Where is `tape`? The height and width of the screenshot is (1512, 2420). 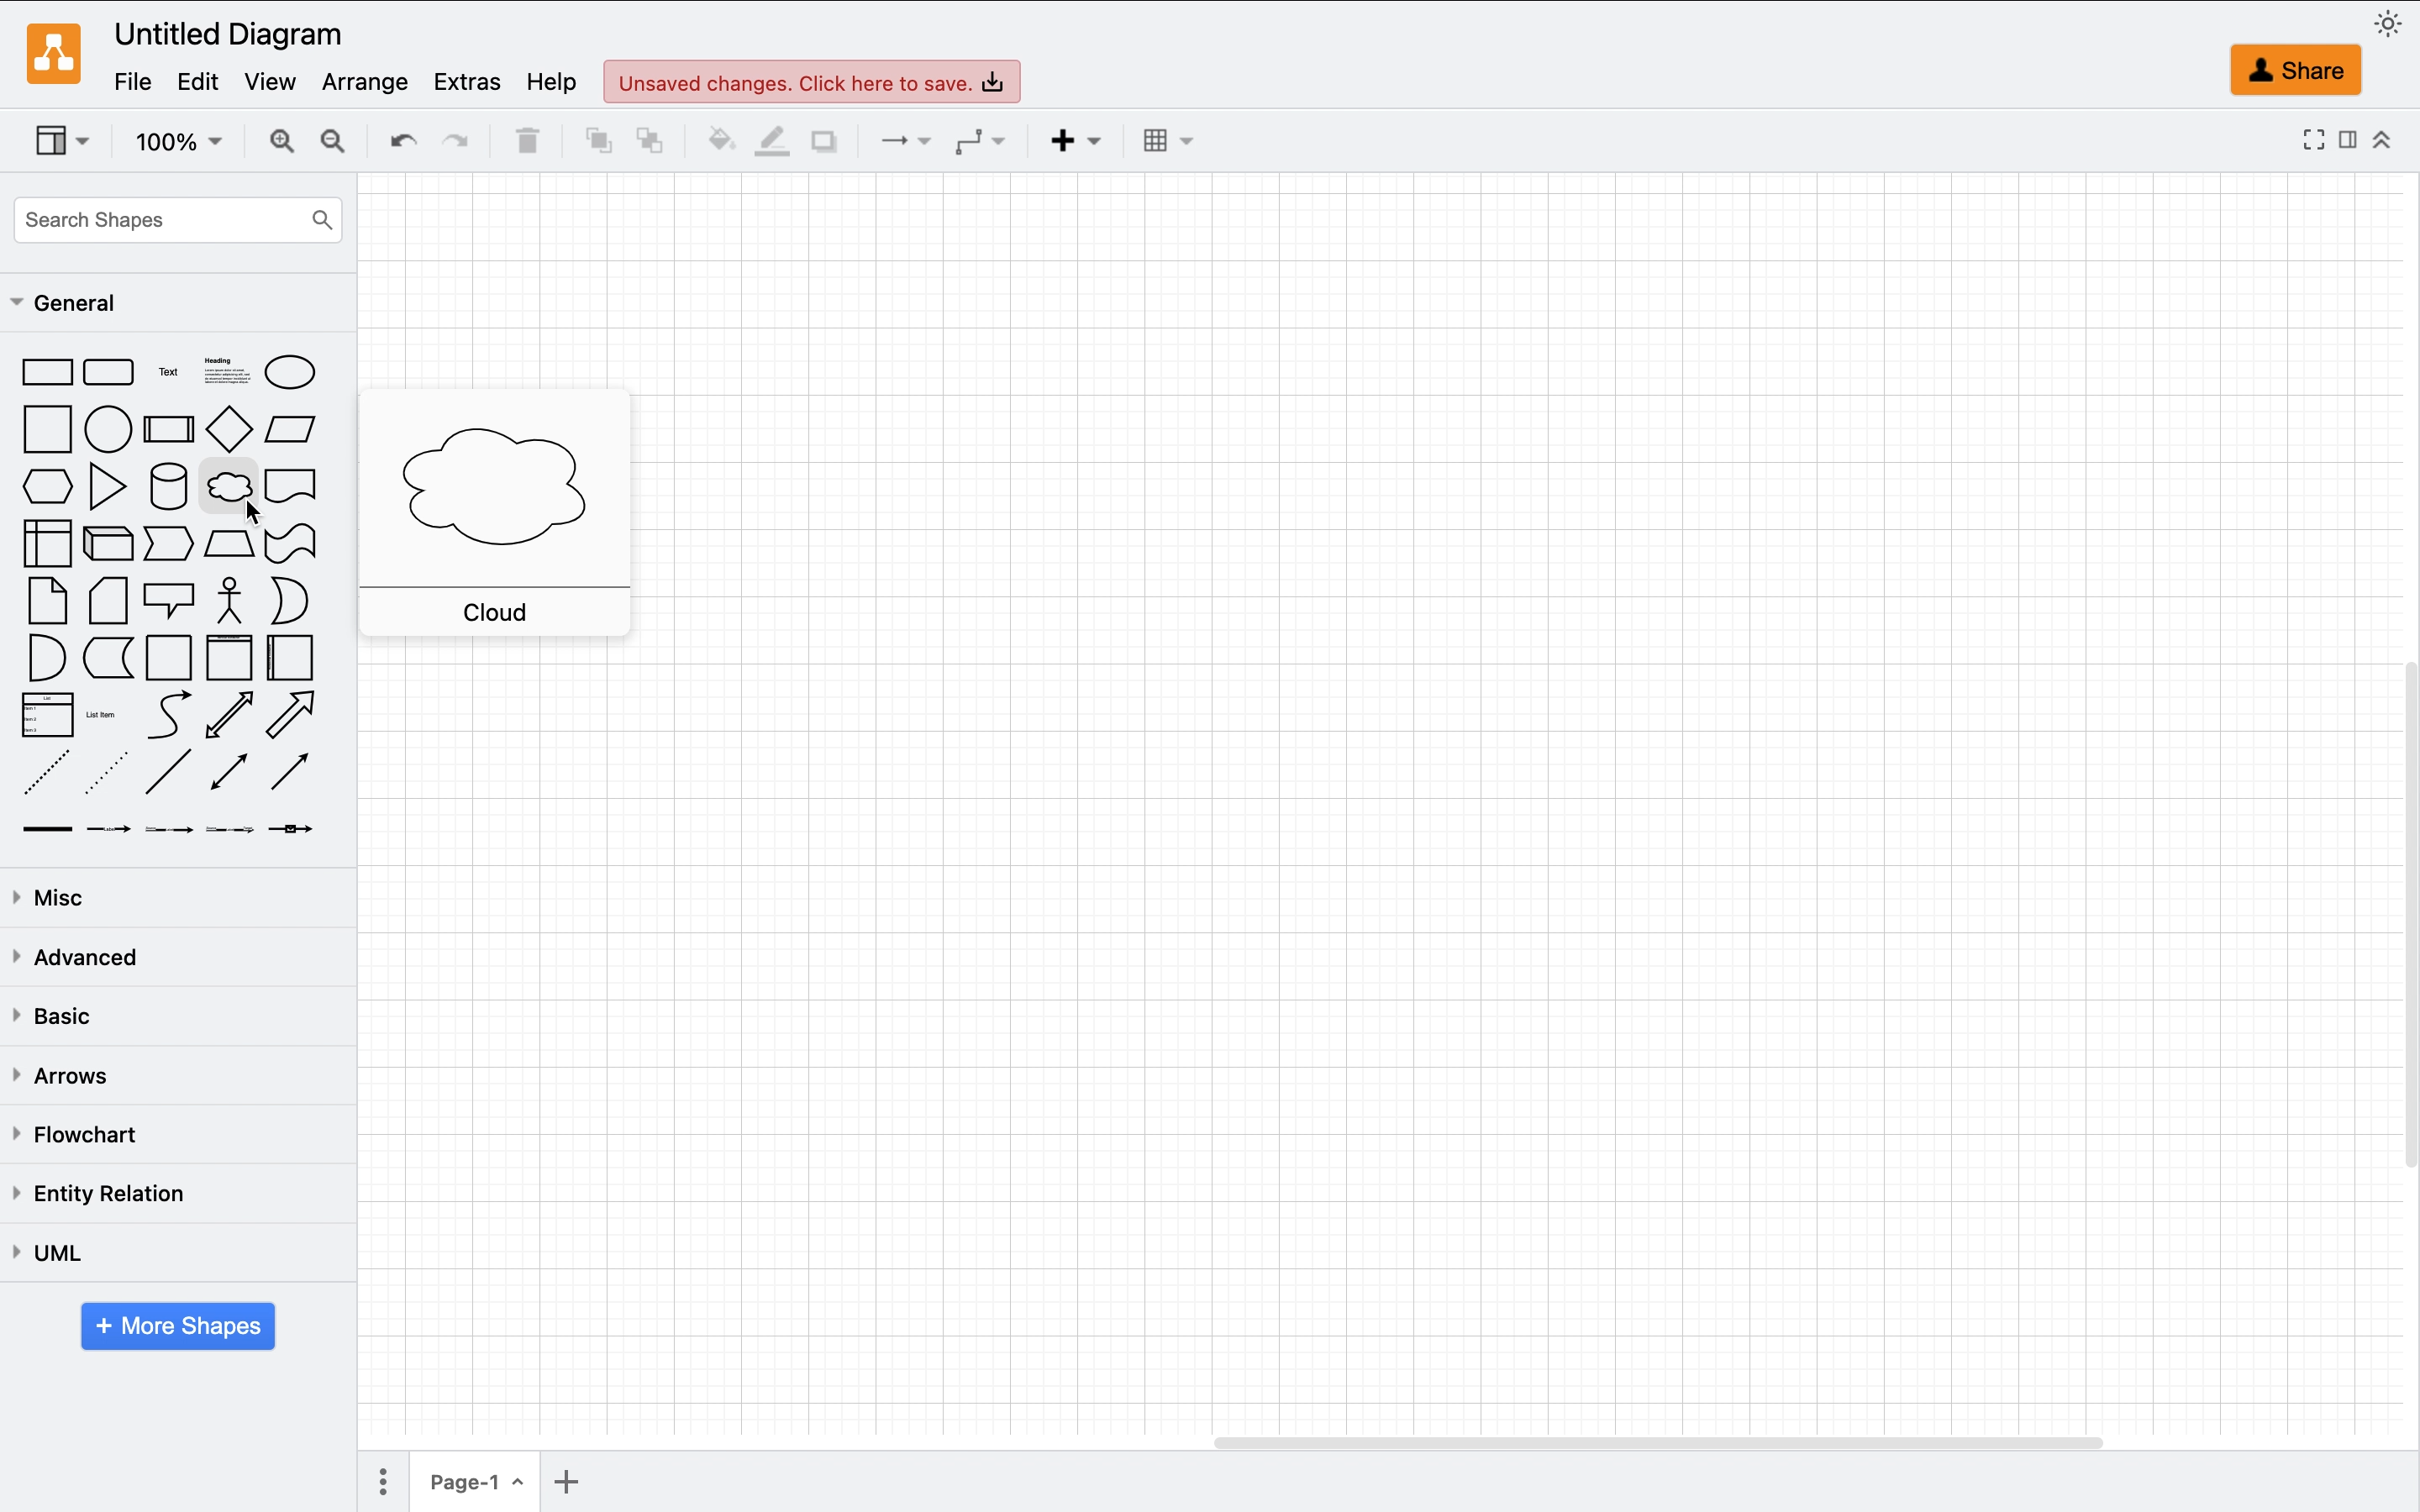
tape is located at coordinates (290, 544).